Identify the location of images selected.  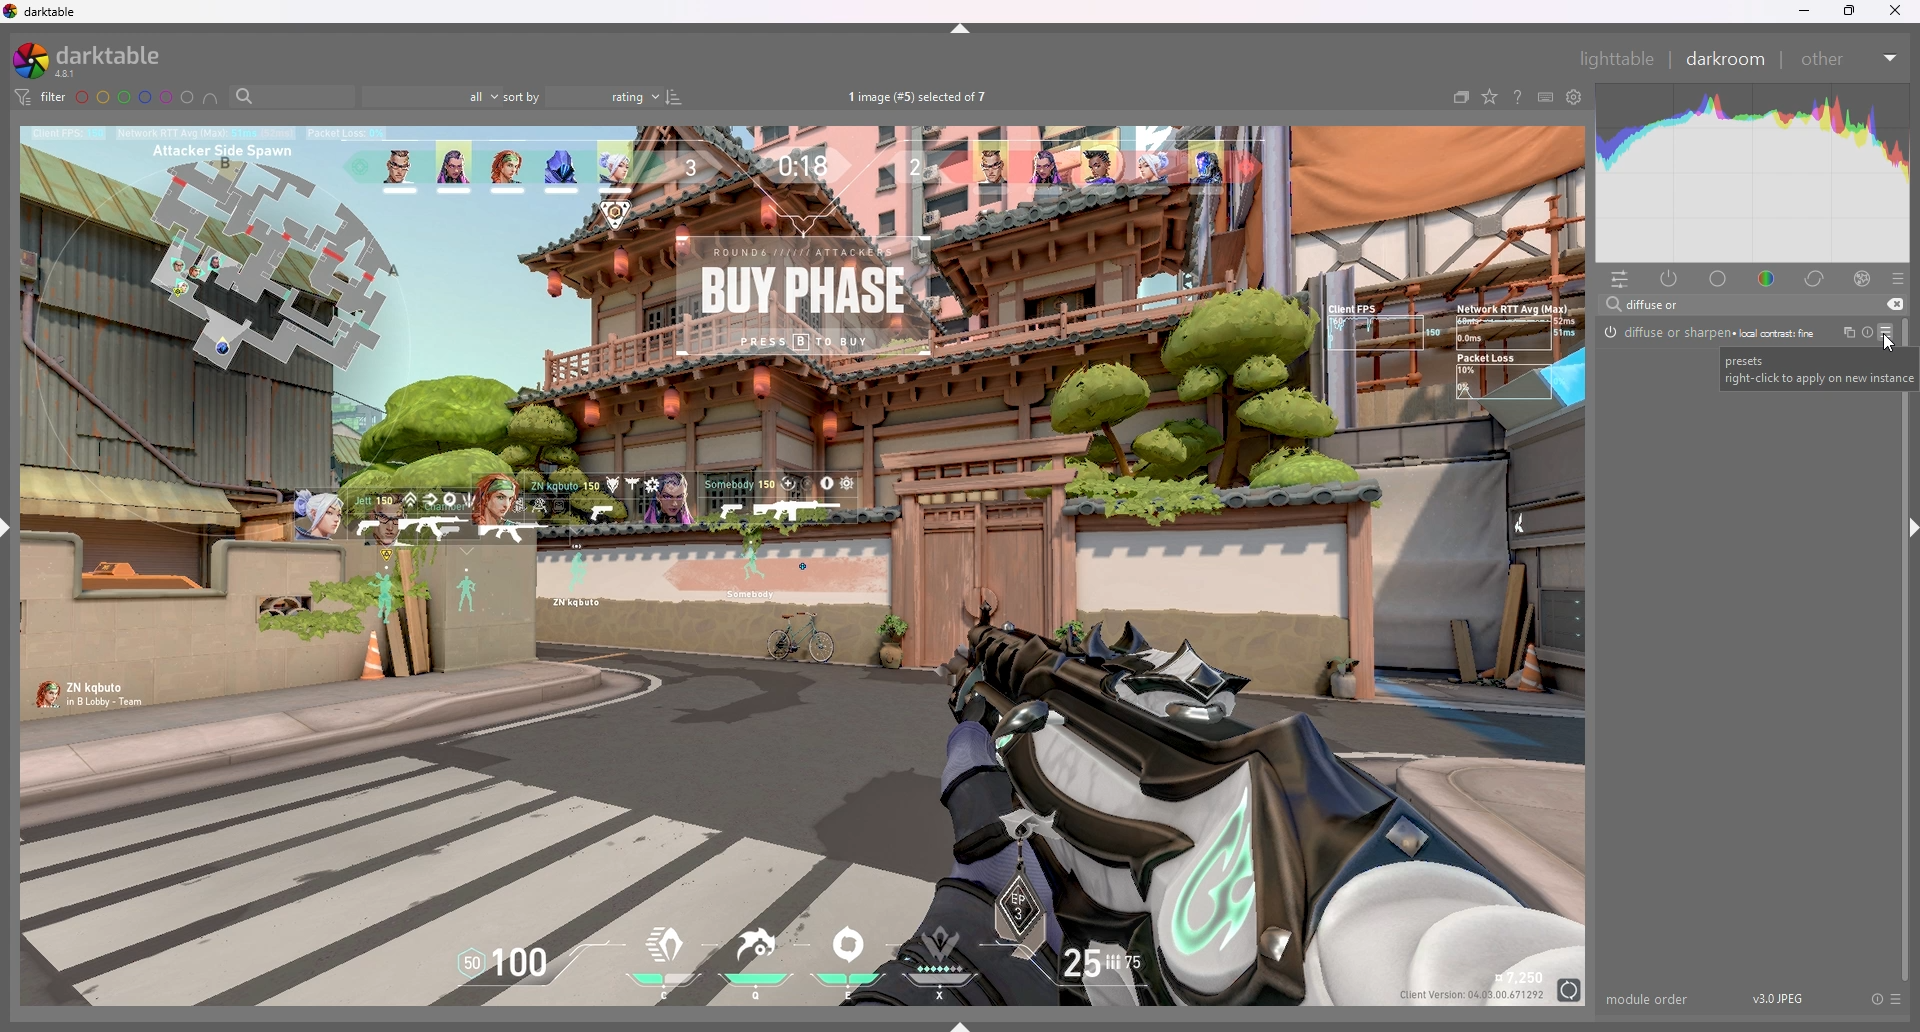
(921, 97).